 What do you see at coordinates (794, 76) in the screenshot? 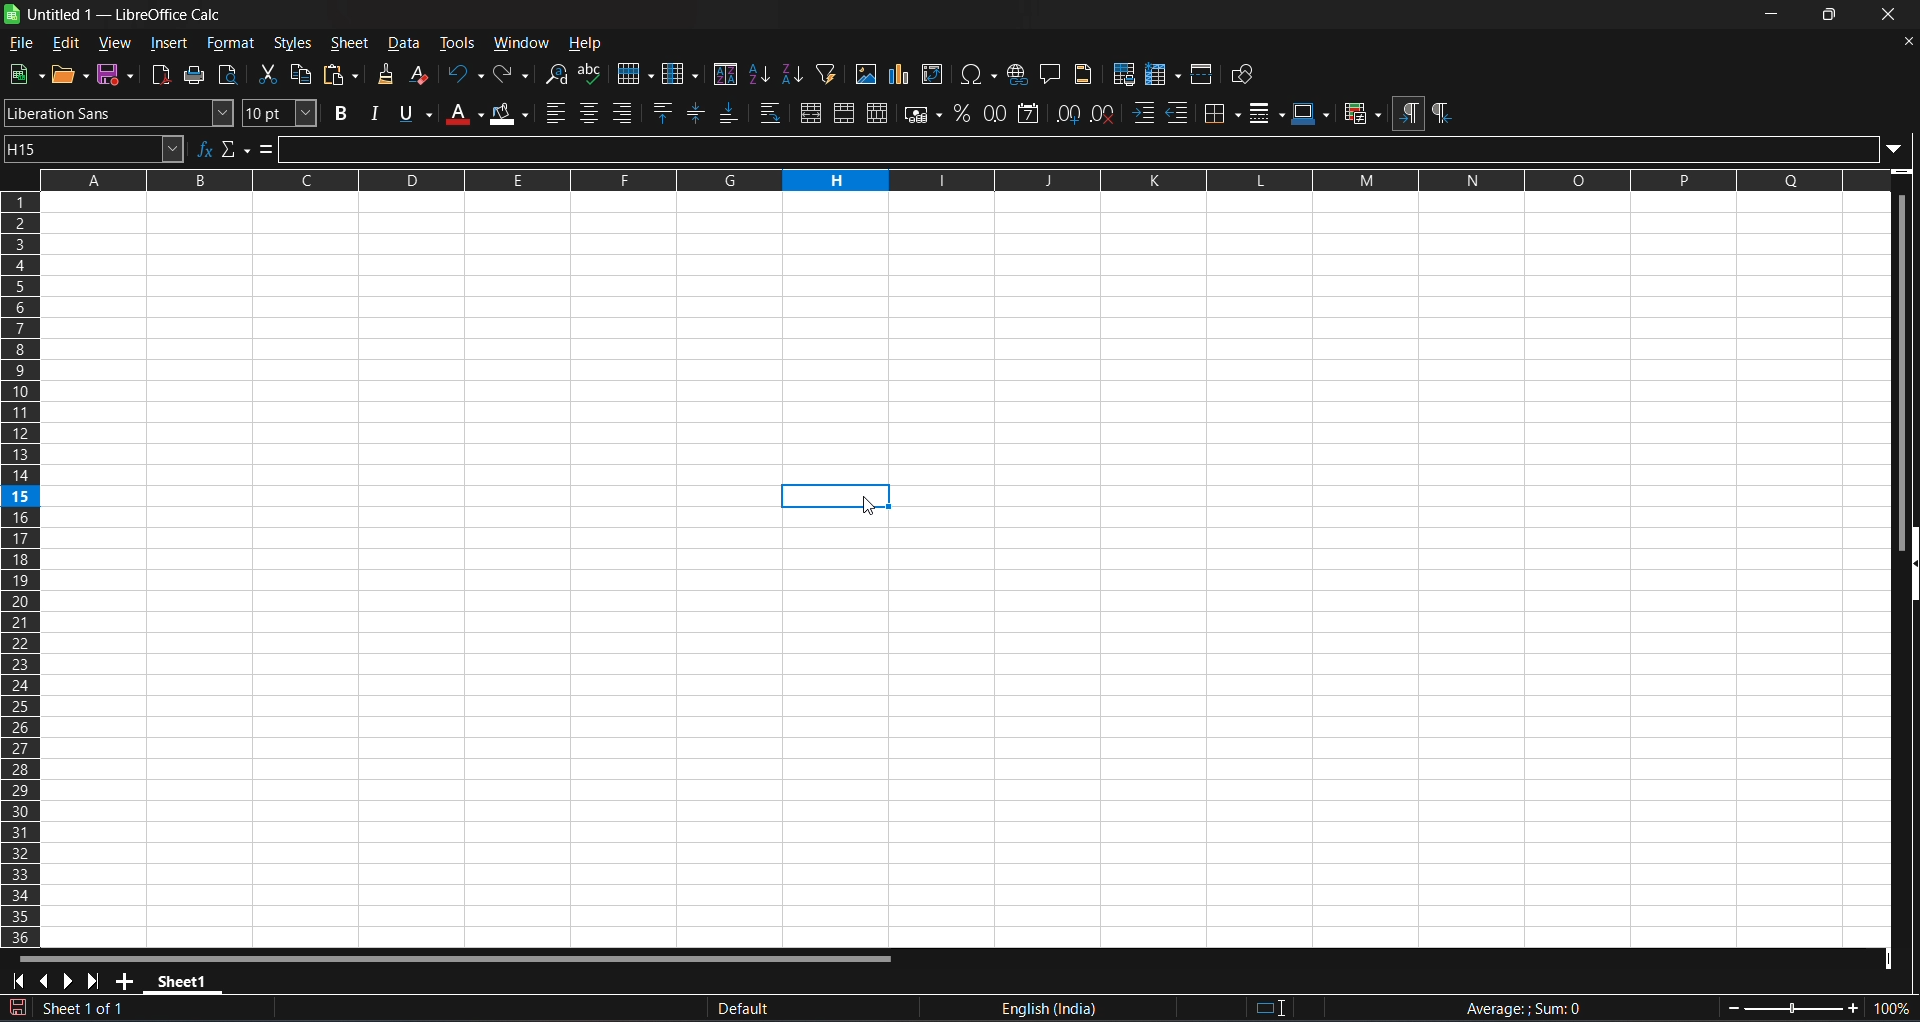
I see `sort descending` at bounding box center [794, 76].